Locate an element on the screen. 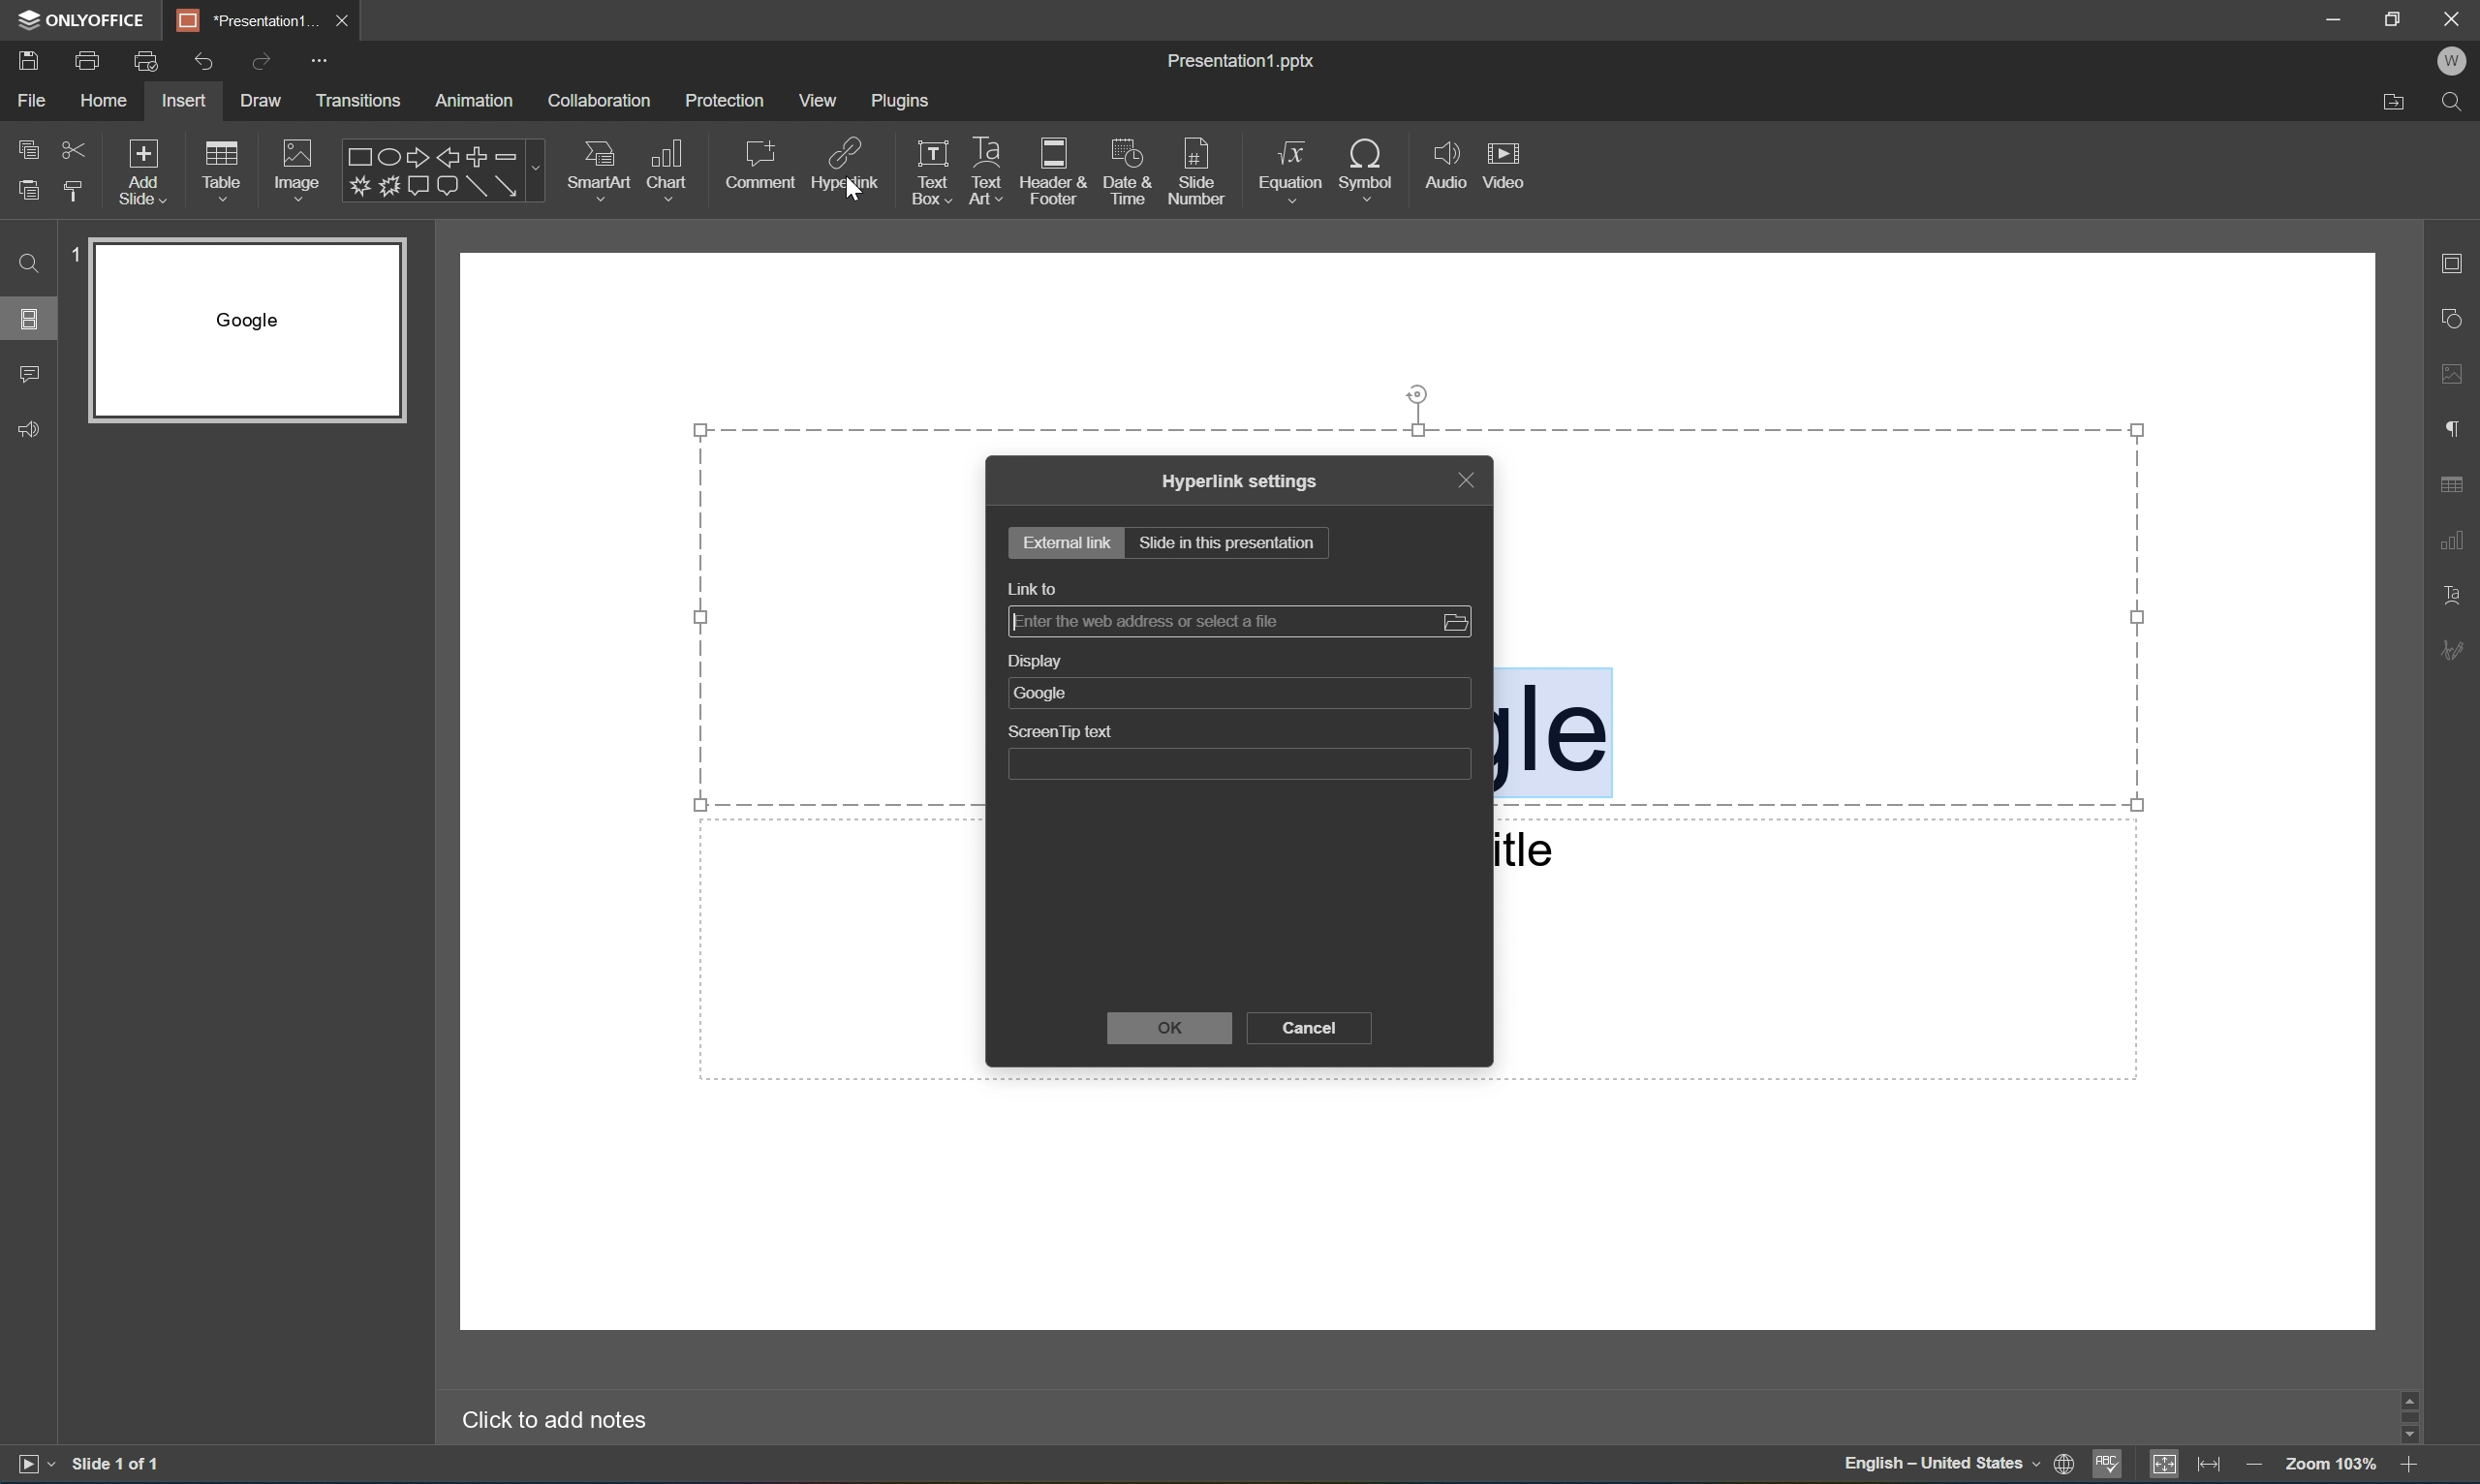 This screenshot has height=1484, width=2480. Header and footer is located at coordinates (1056, 169).